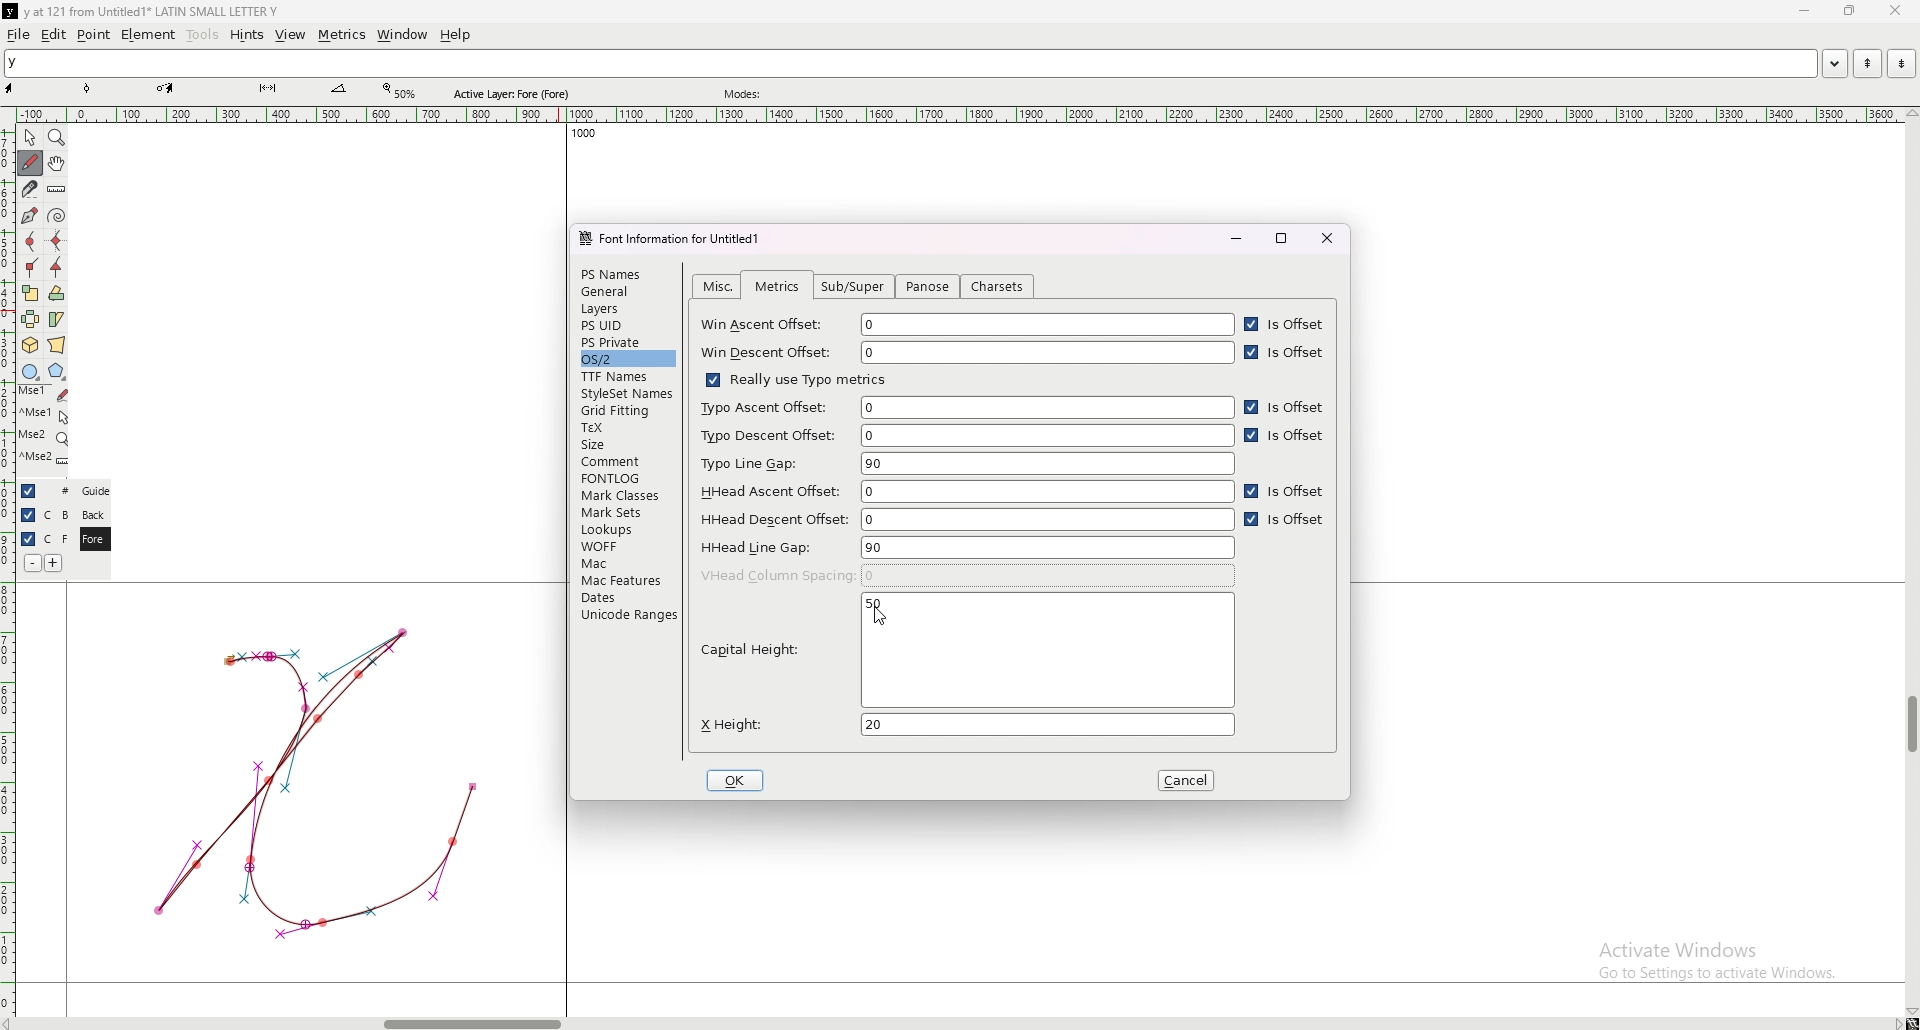 The image size is (1920, 1030). I want to click on graph, so click(315, 781).